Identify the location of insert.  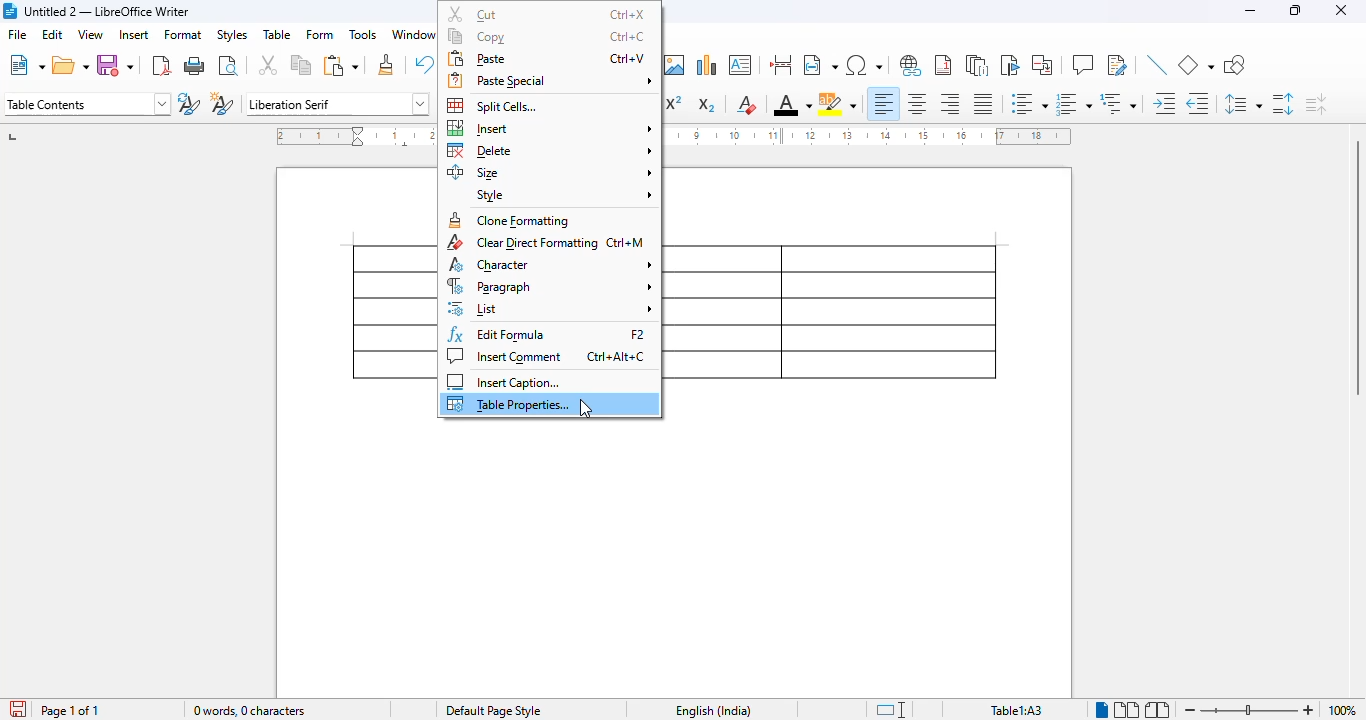
(135, 35).